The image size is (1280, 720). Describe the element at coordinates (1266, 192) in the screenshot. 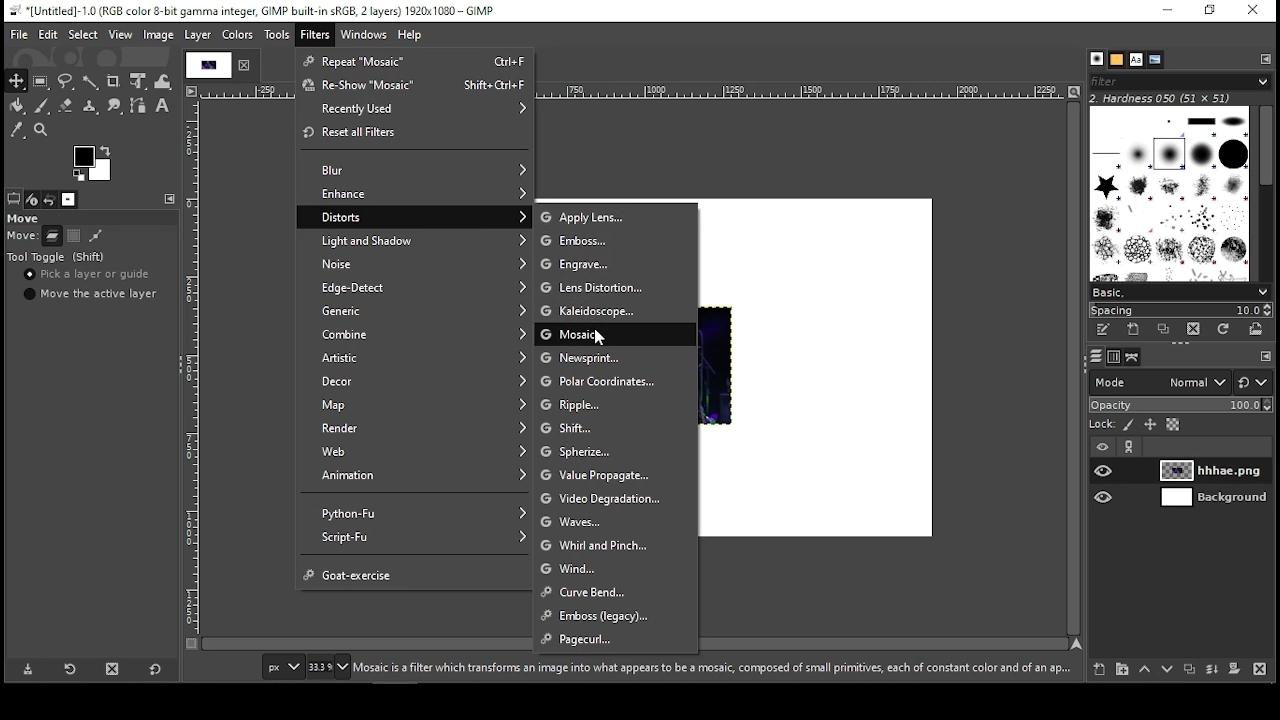

I see `scroll bar` at that location.